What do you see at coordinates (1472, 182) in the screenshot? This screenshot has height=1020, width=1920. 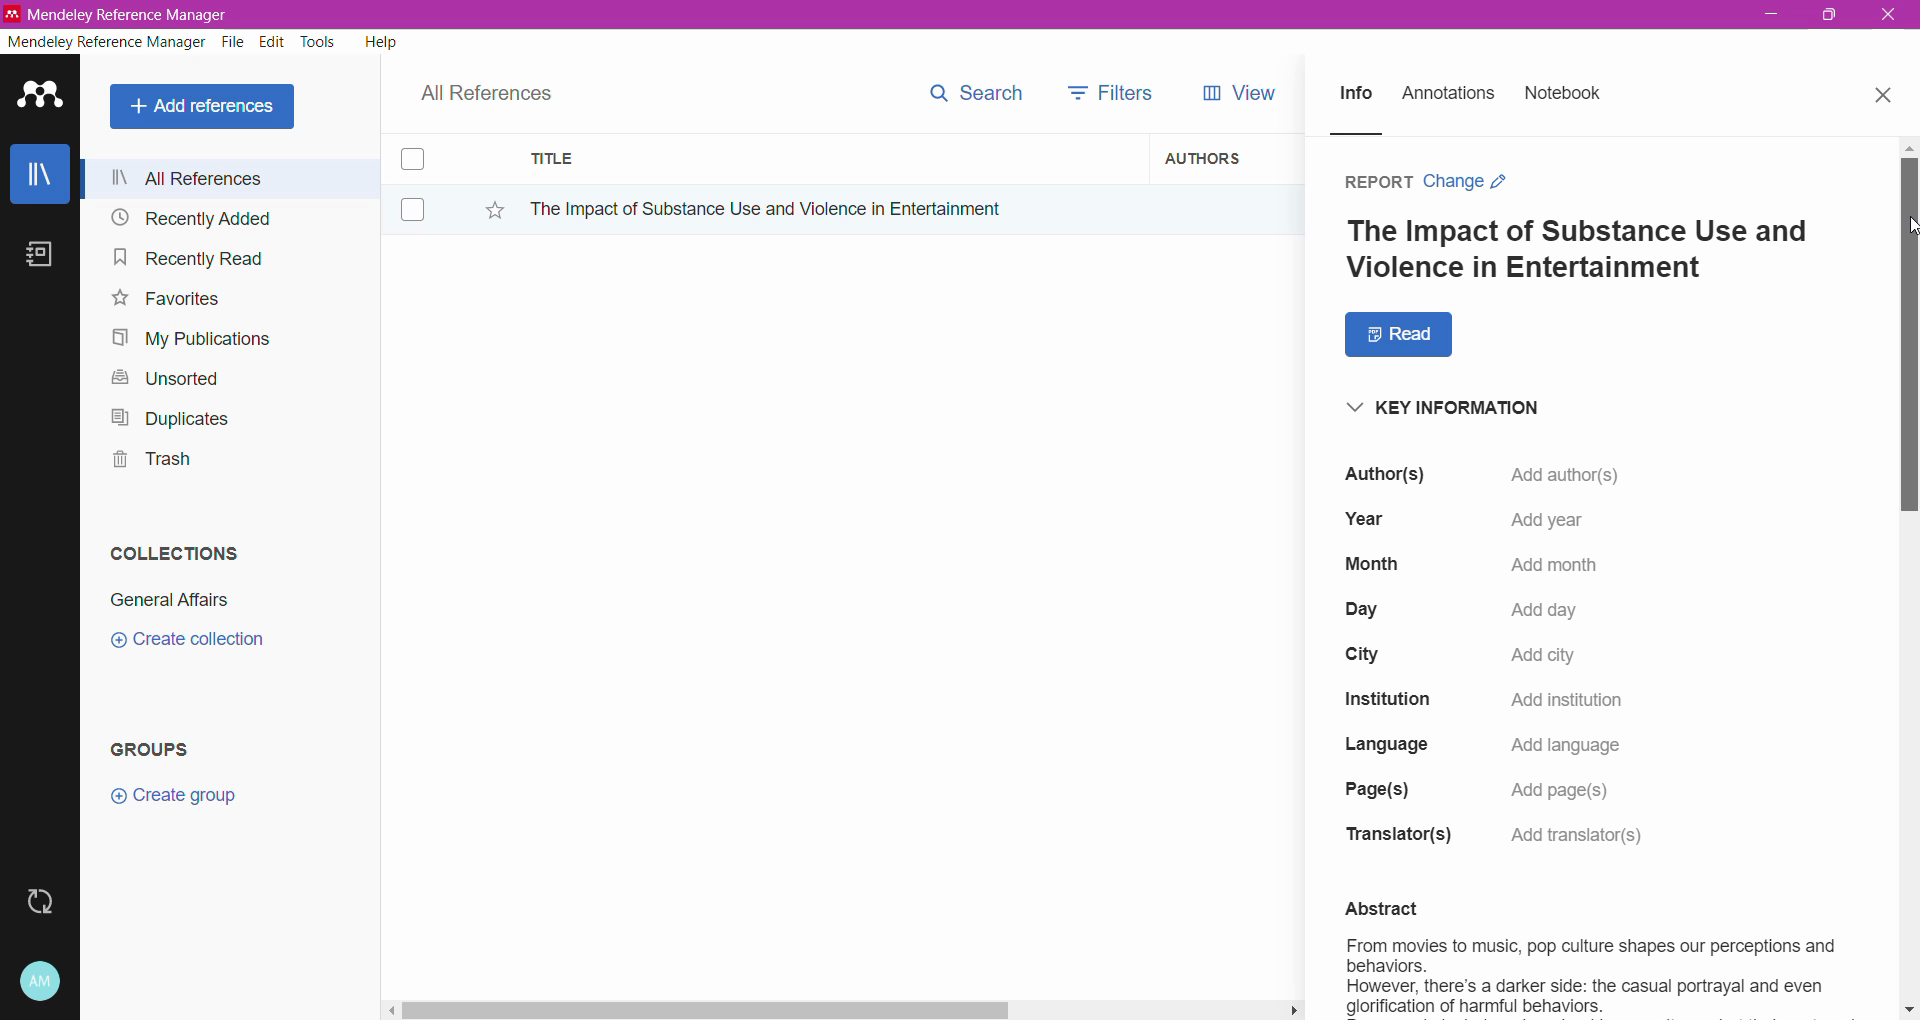 I see `change` at bounding box center [1472, 182].